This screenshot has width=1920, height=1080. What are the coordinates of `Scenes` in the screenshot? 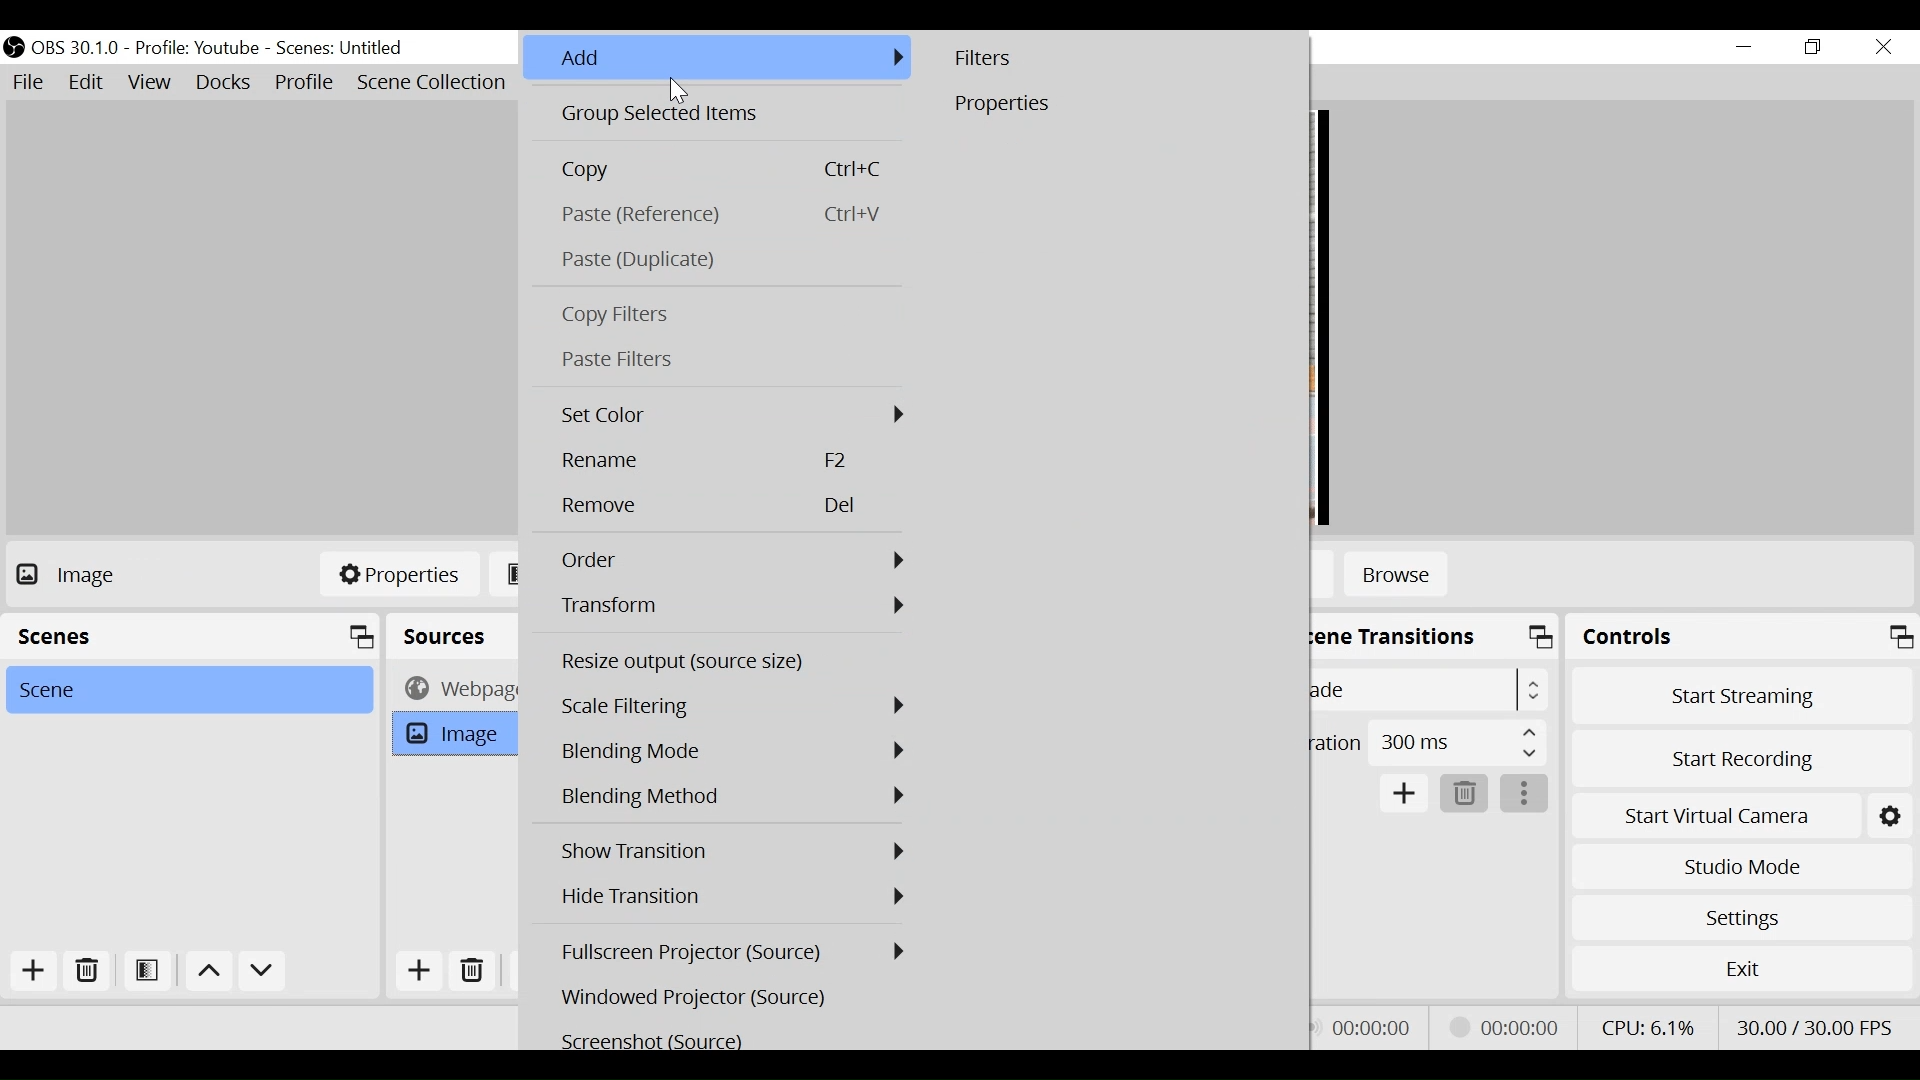 It's located at (341, 49).